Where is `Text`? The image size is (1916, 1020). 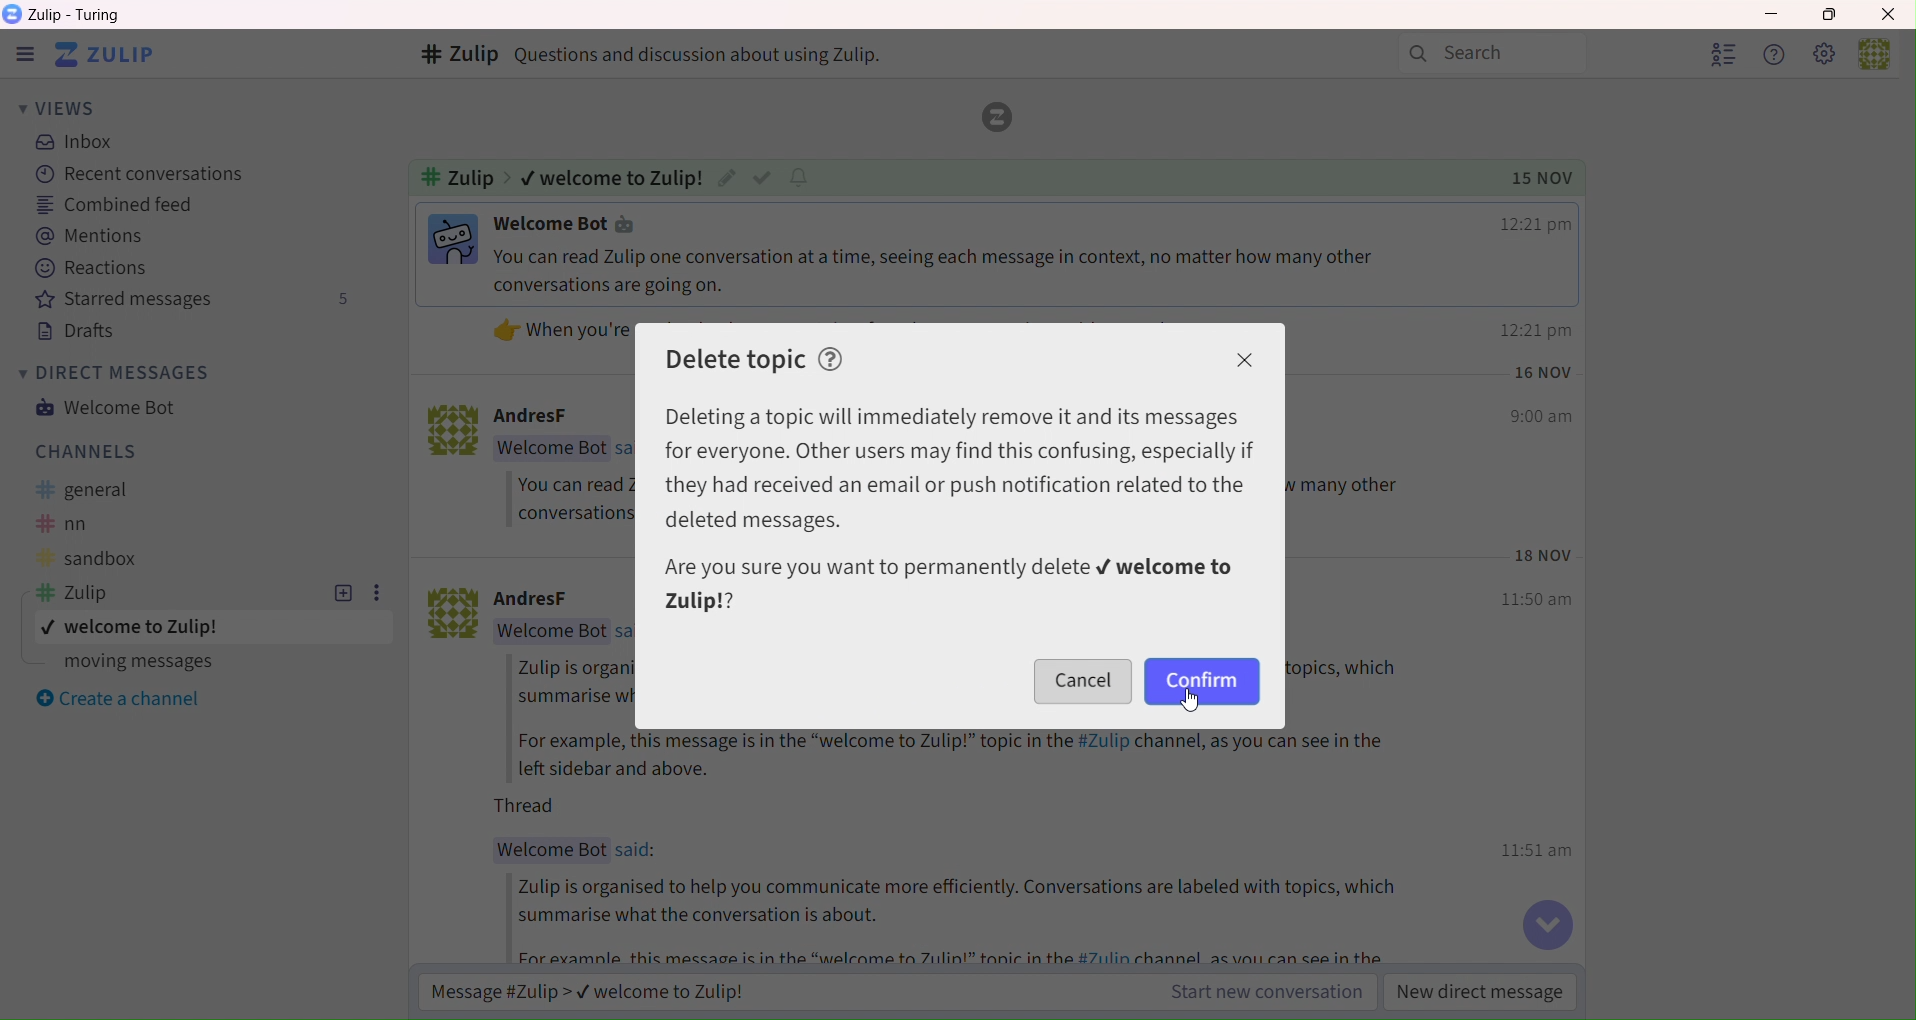 Text is located at coordinates (87, 523).